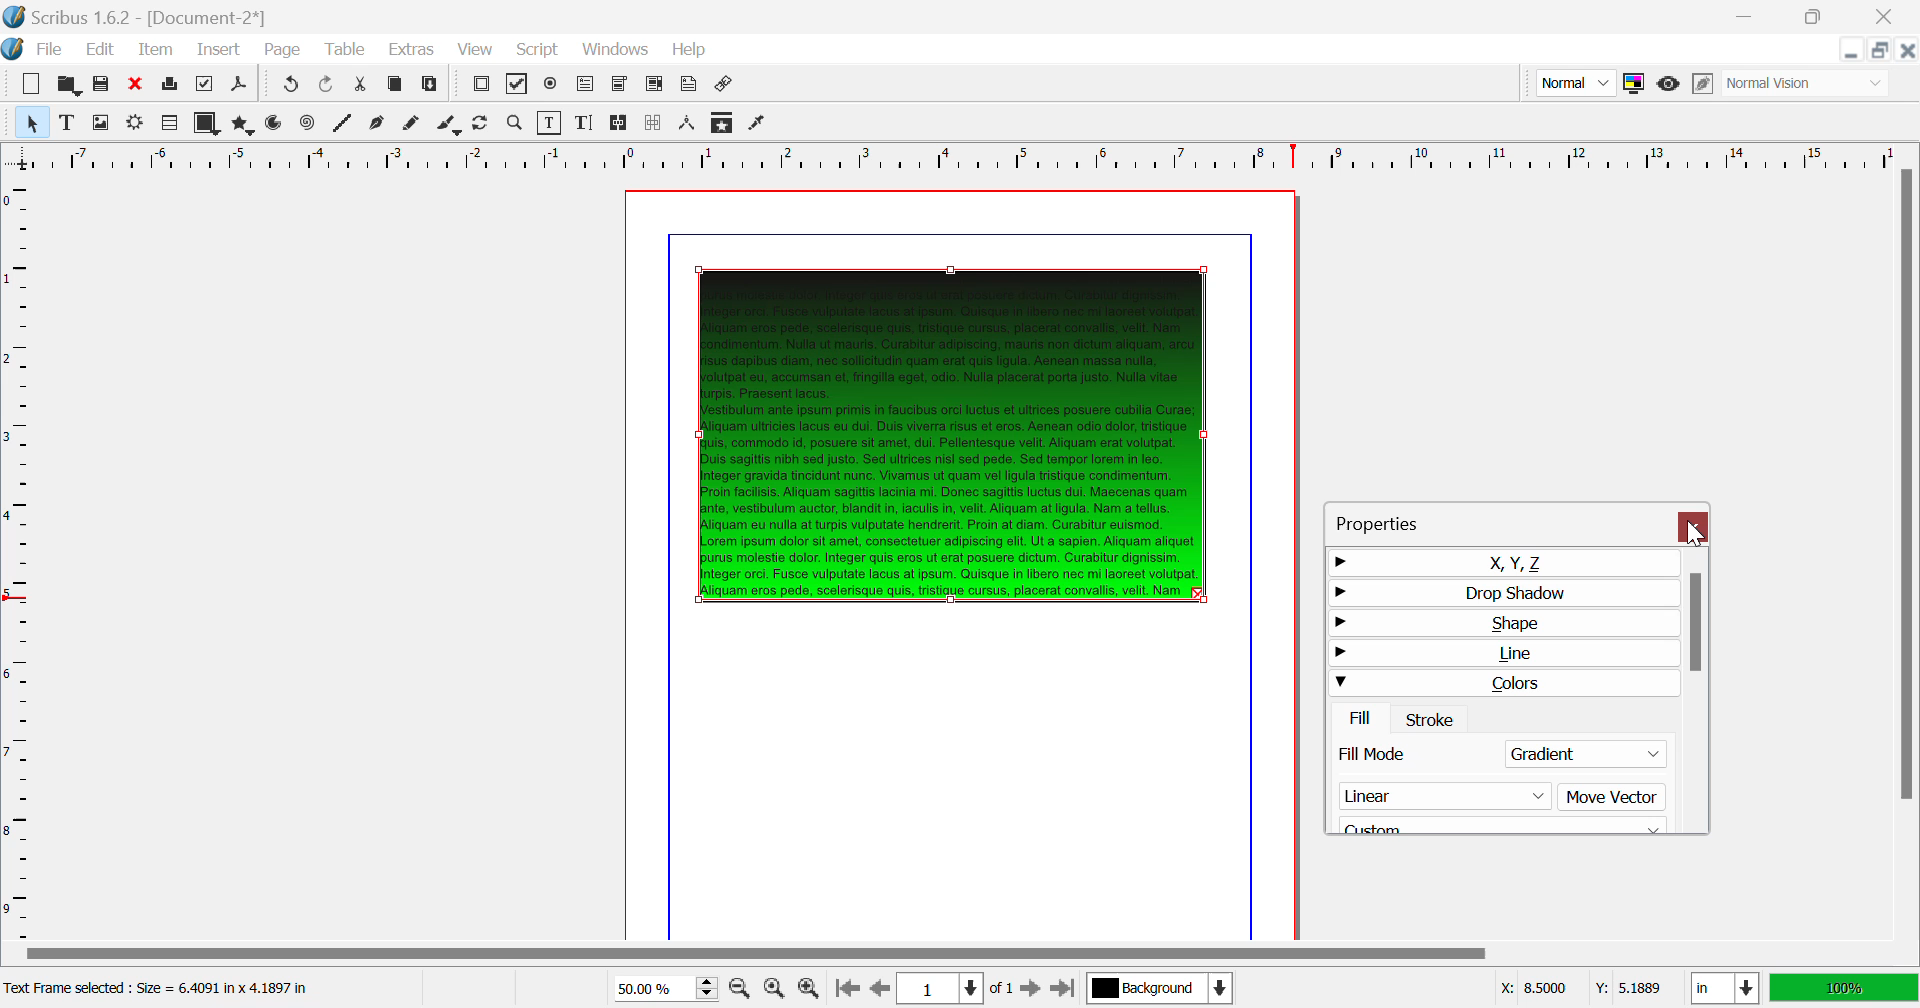 This screenshot has height=1008, width=1920. What do you see at coordinates (658, 988) in the screenshot?
I see `Zoom 50%` at bounding box center [658, 988].